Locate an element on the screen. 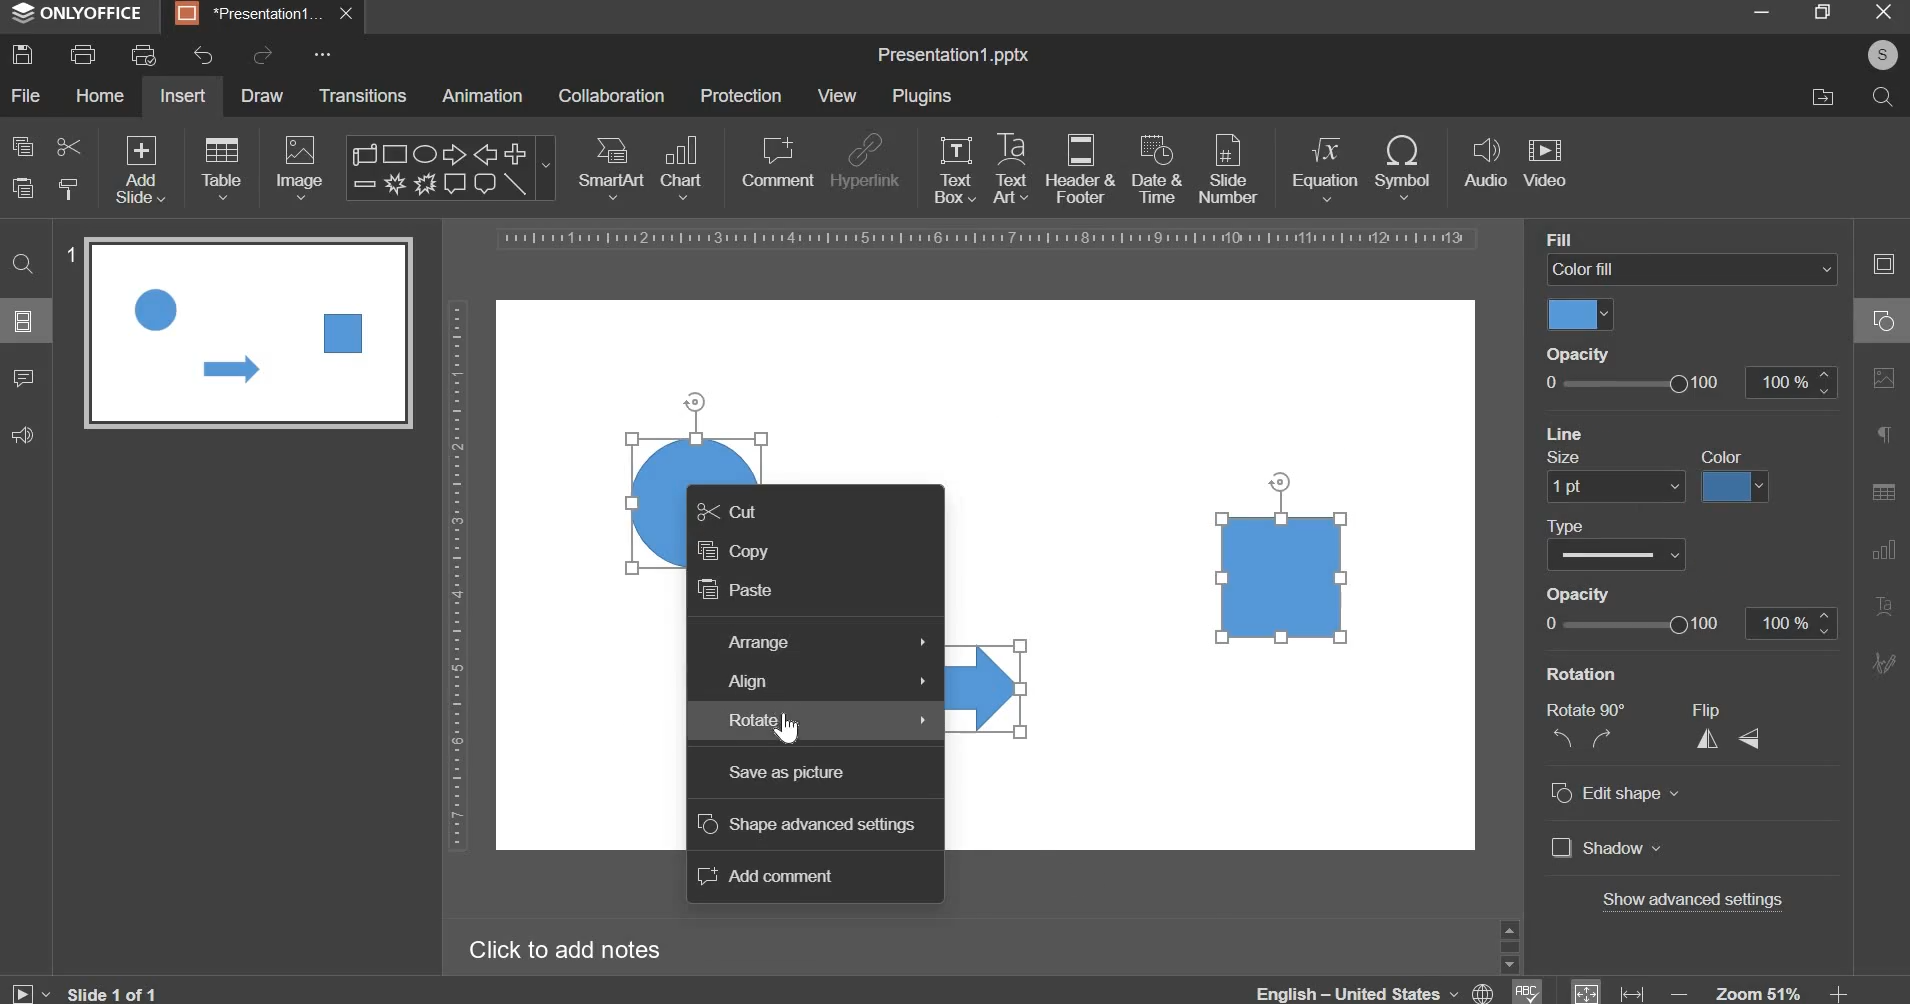  transitions is located at coordinates (364, 95).